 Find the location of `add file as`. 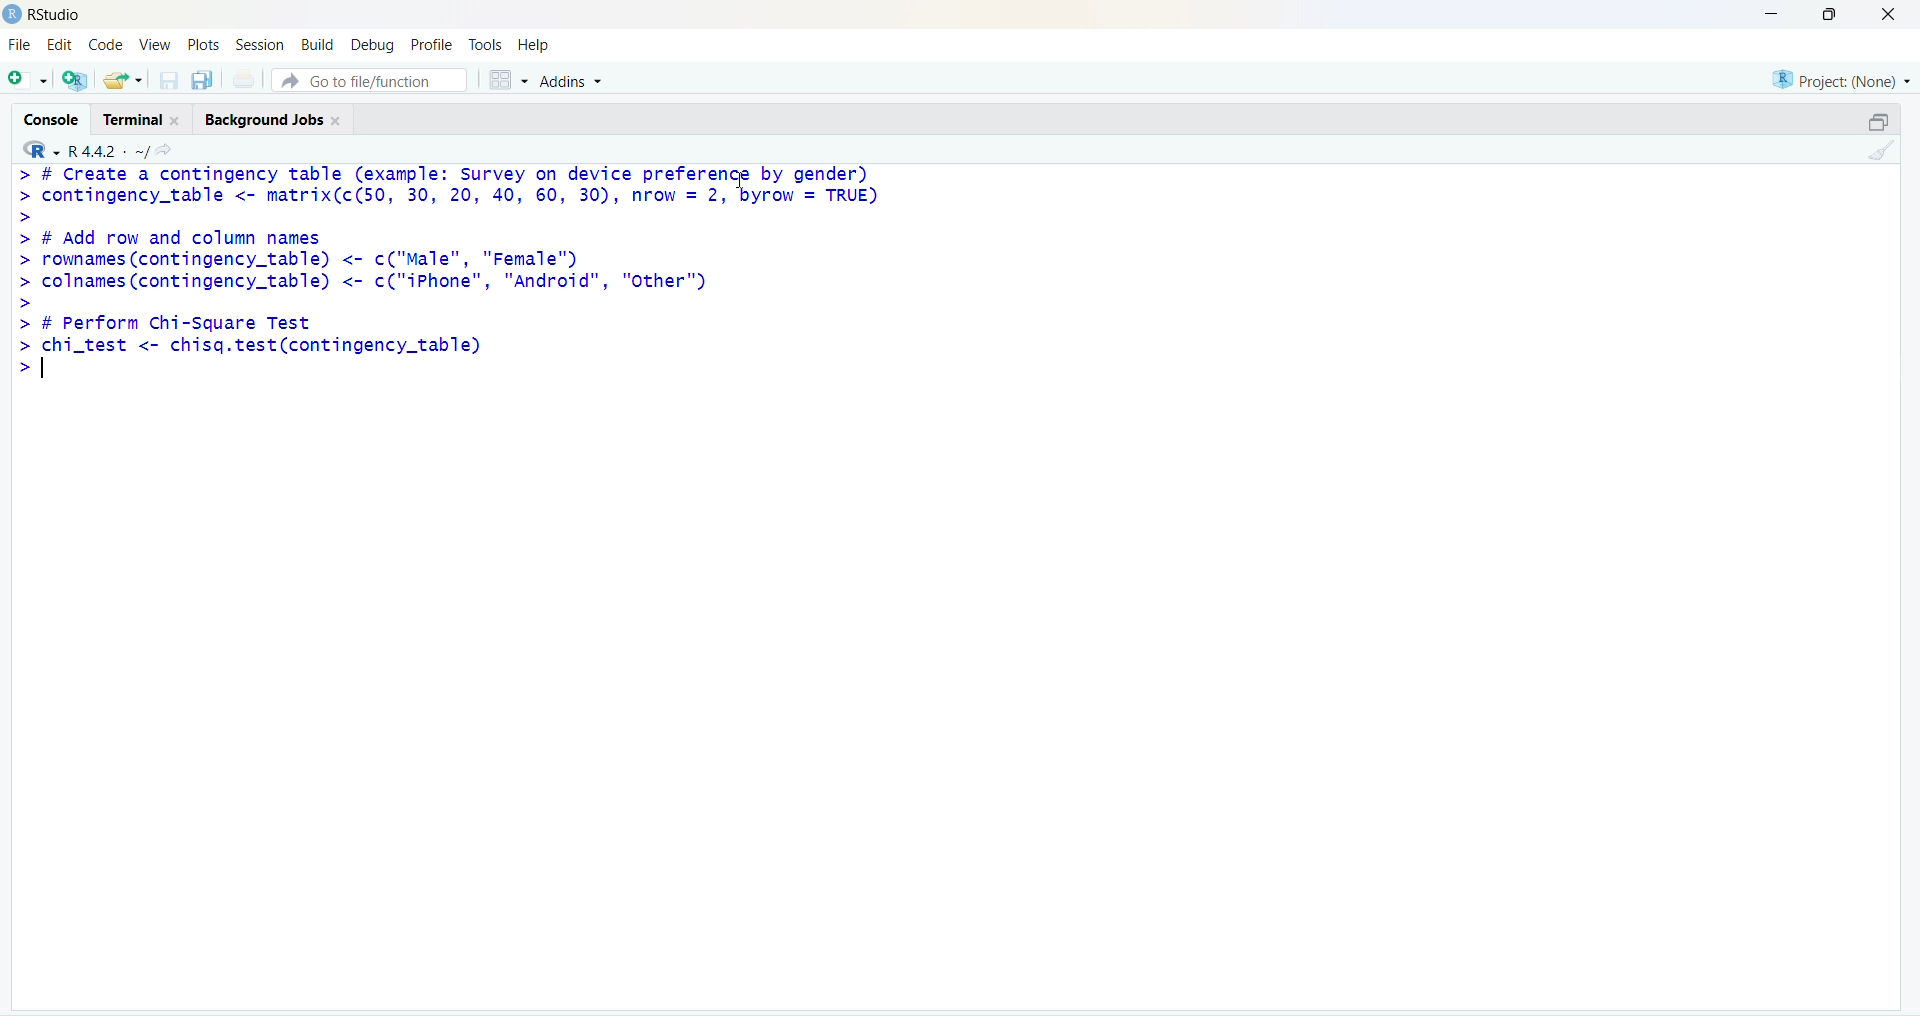

add file as is located at coordinates (29, 80).